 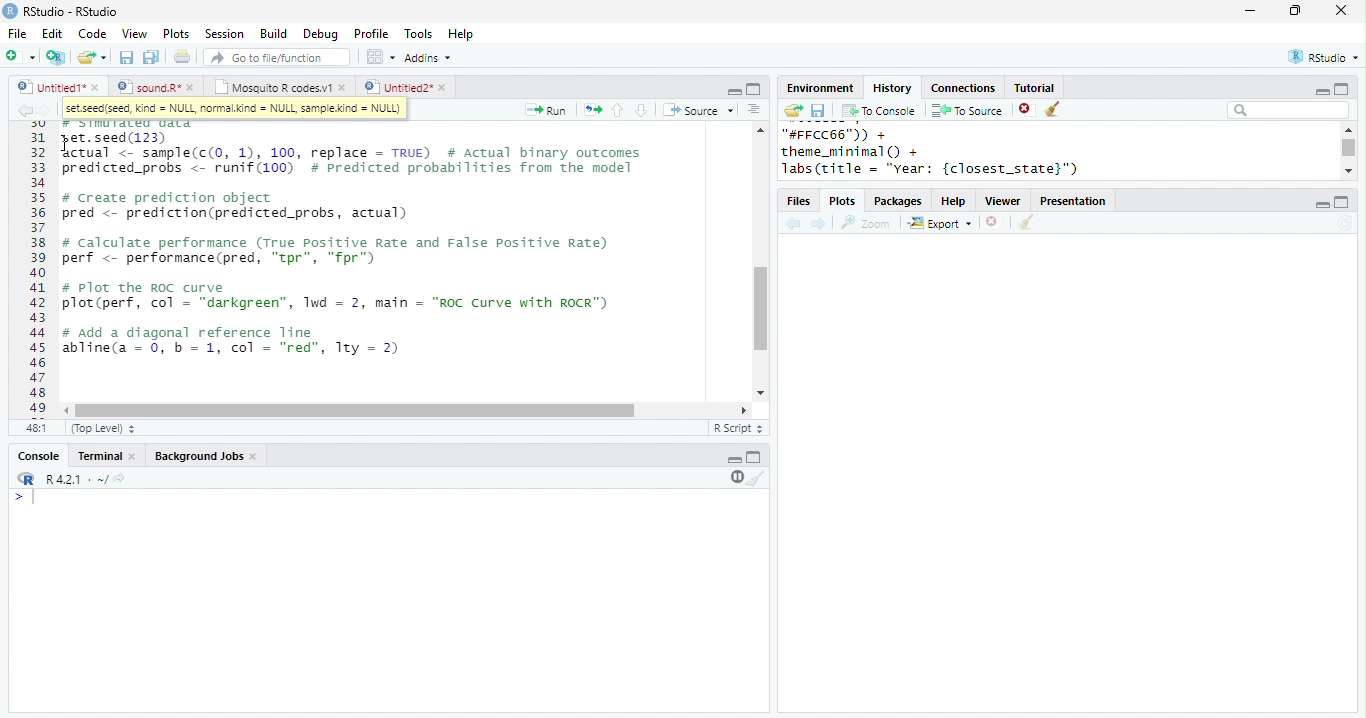 I want to click on pause, so click(x=735, y=477).